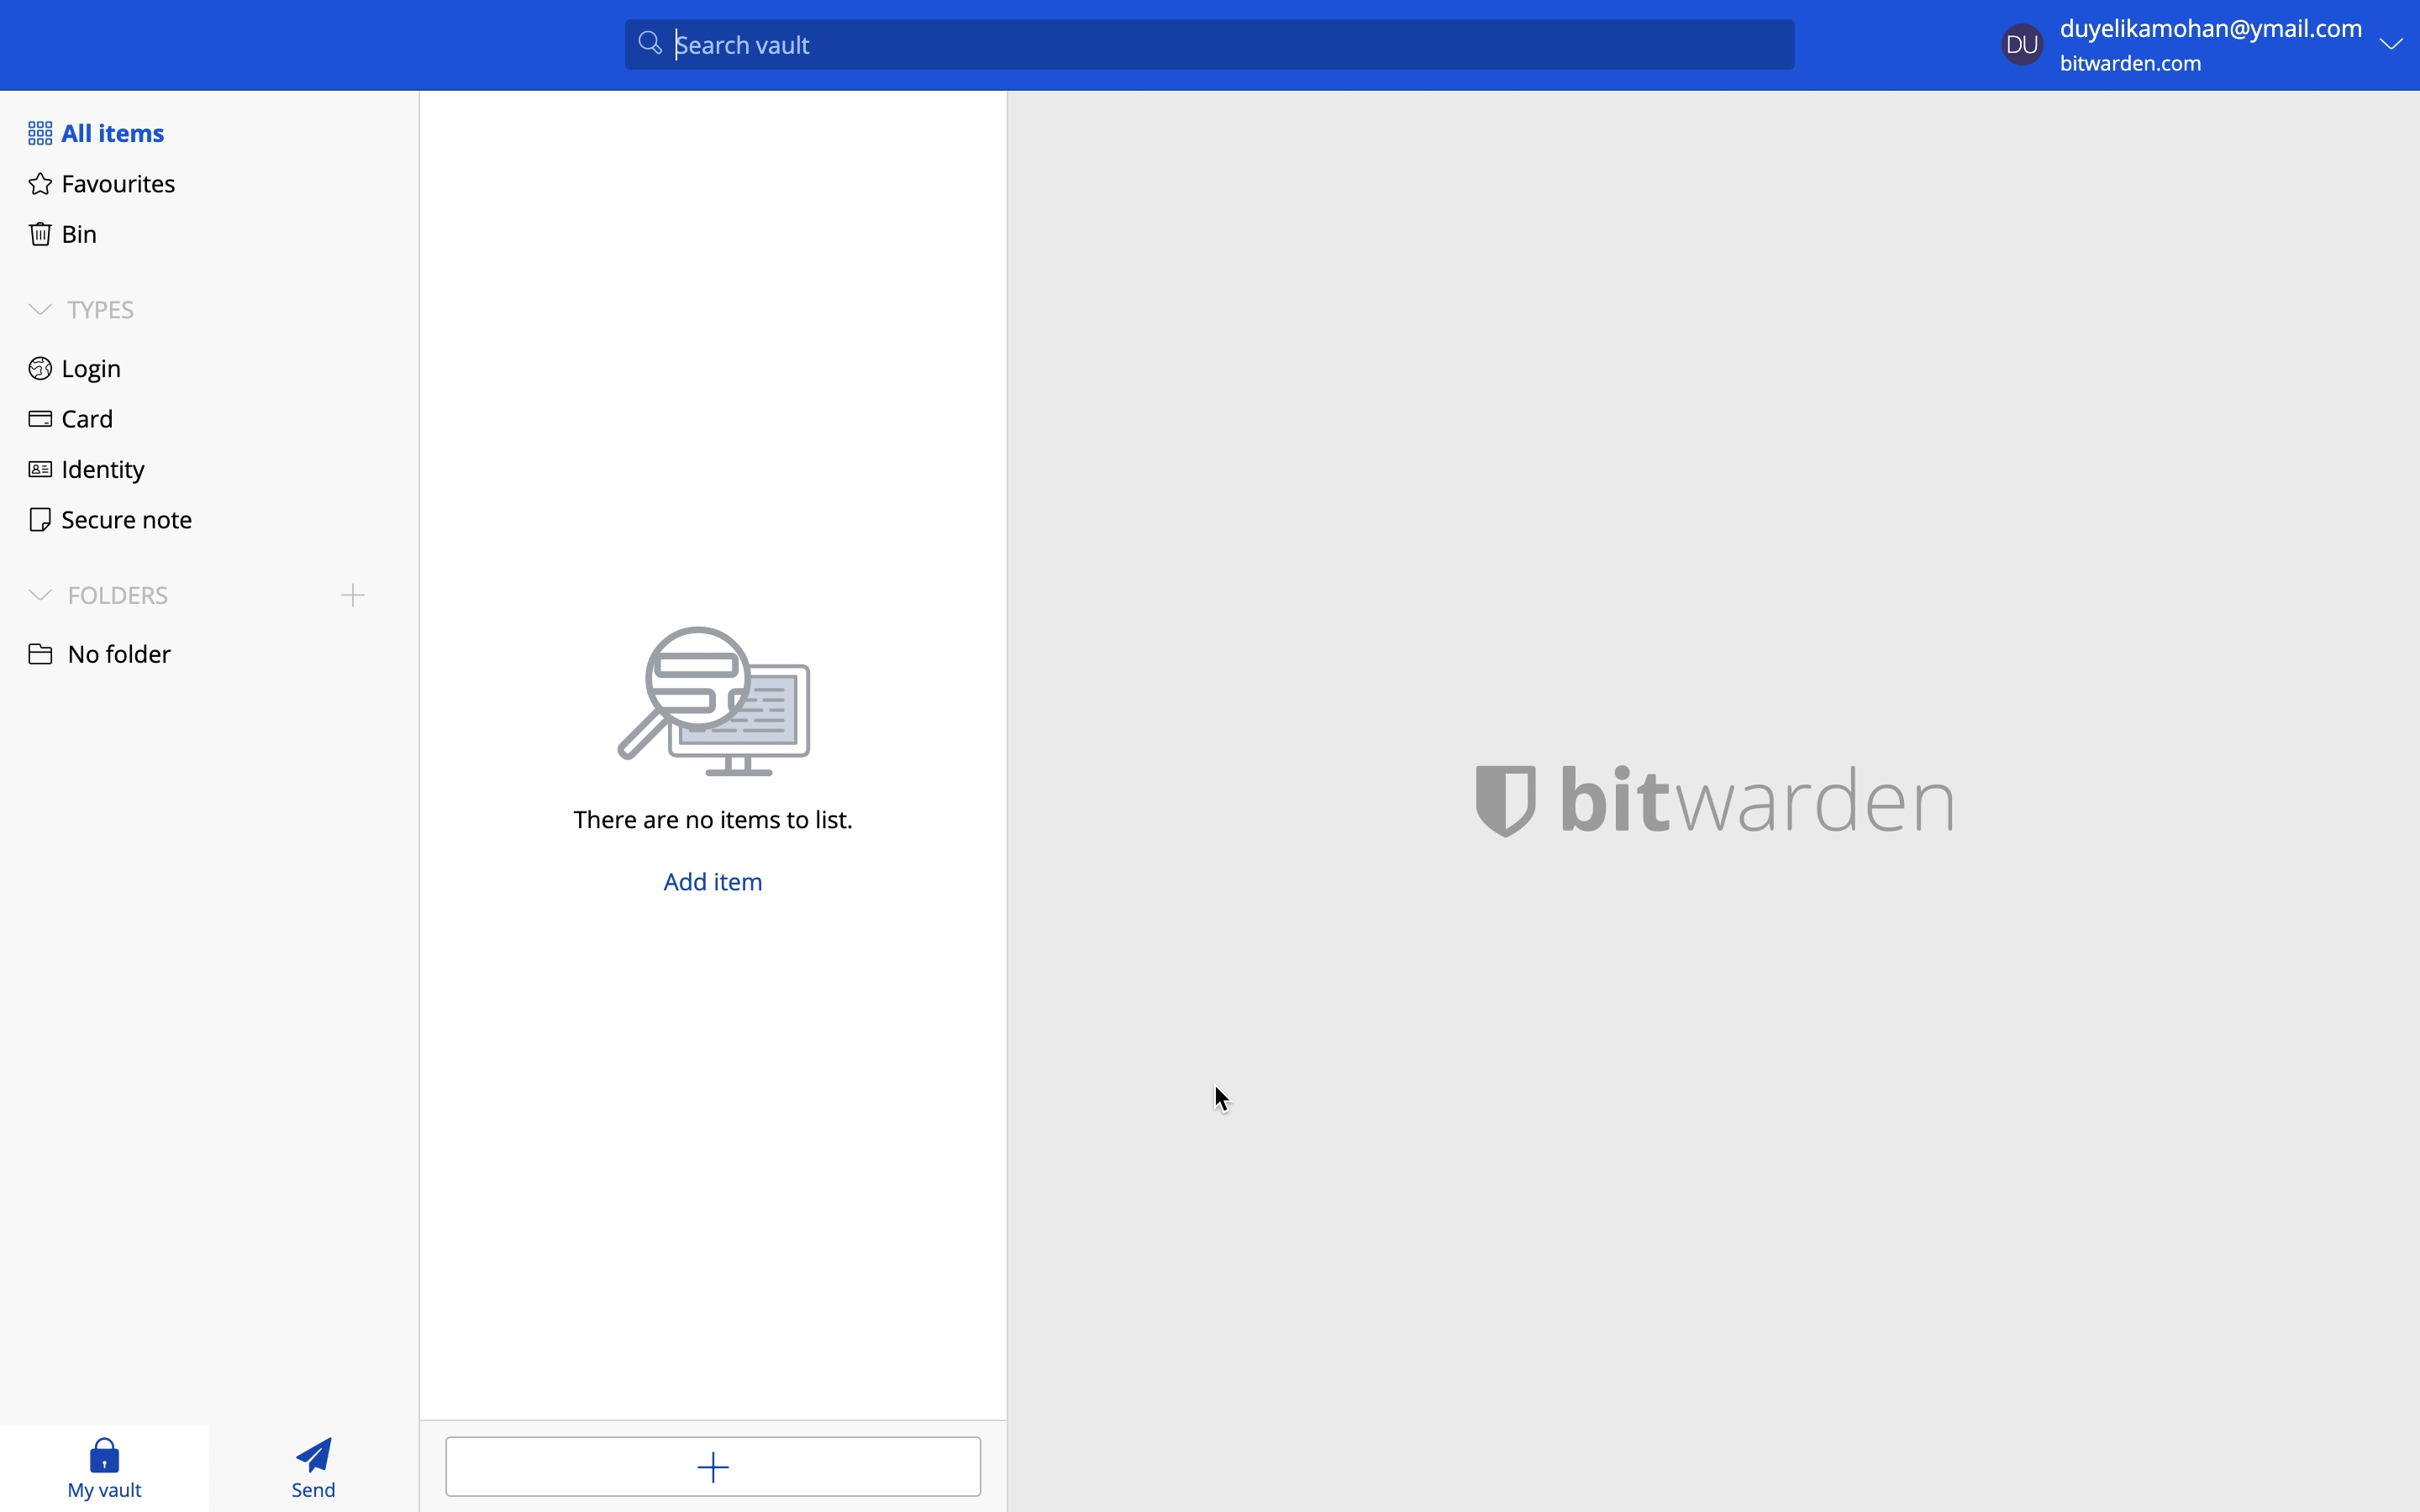 The height and width of the screenshot is (1512, 2420). I want to click on login, so click(86, 368).